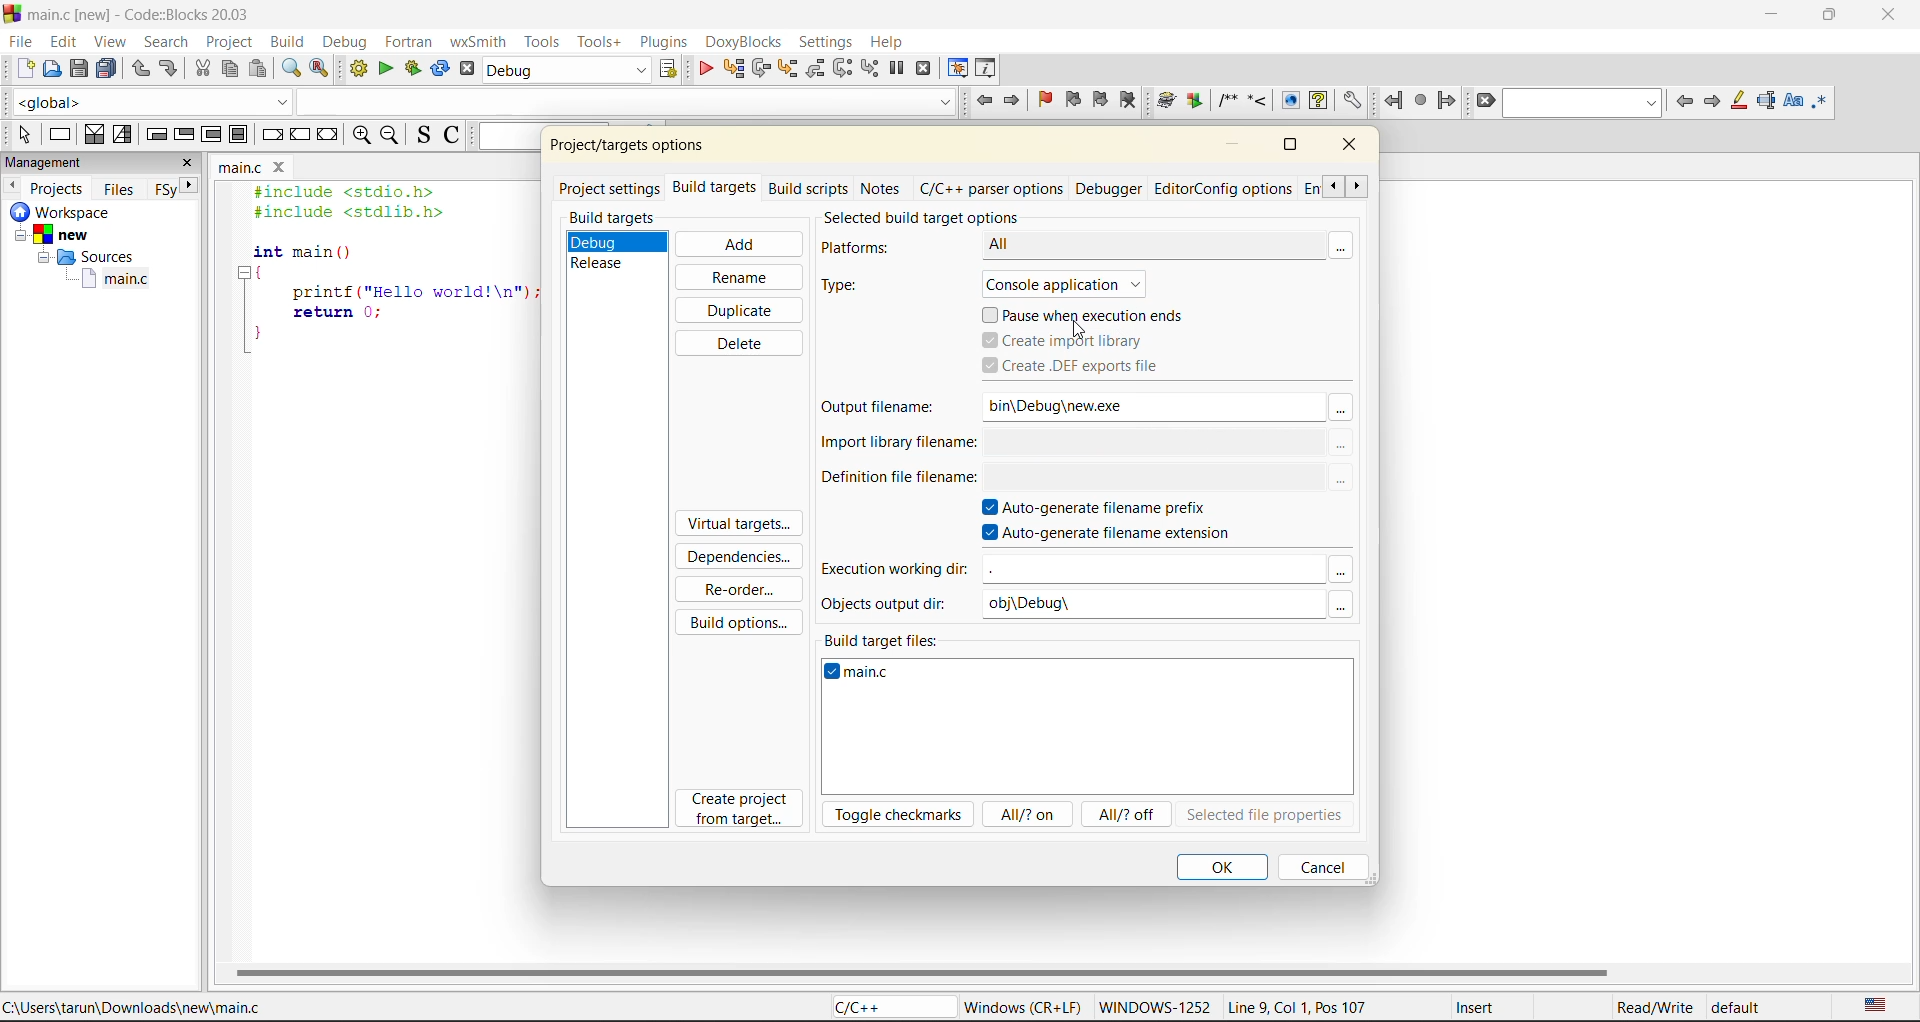 The height and width of the screenshot is (1022, 1920). Describe the element at coordinates (238, 134) in the screenshot. I see `break instruction` at that location.